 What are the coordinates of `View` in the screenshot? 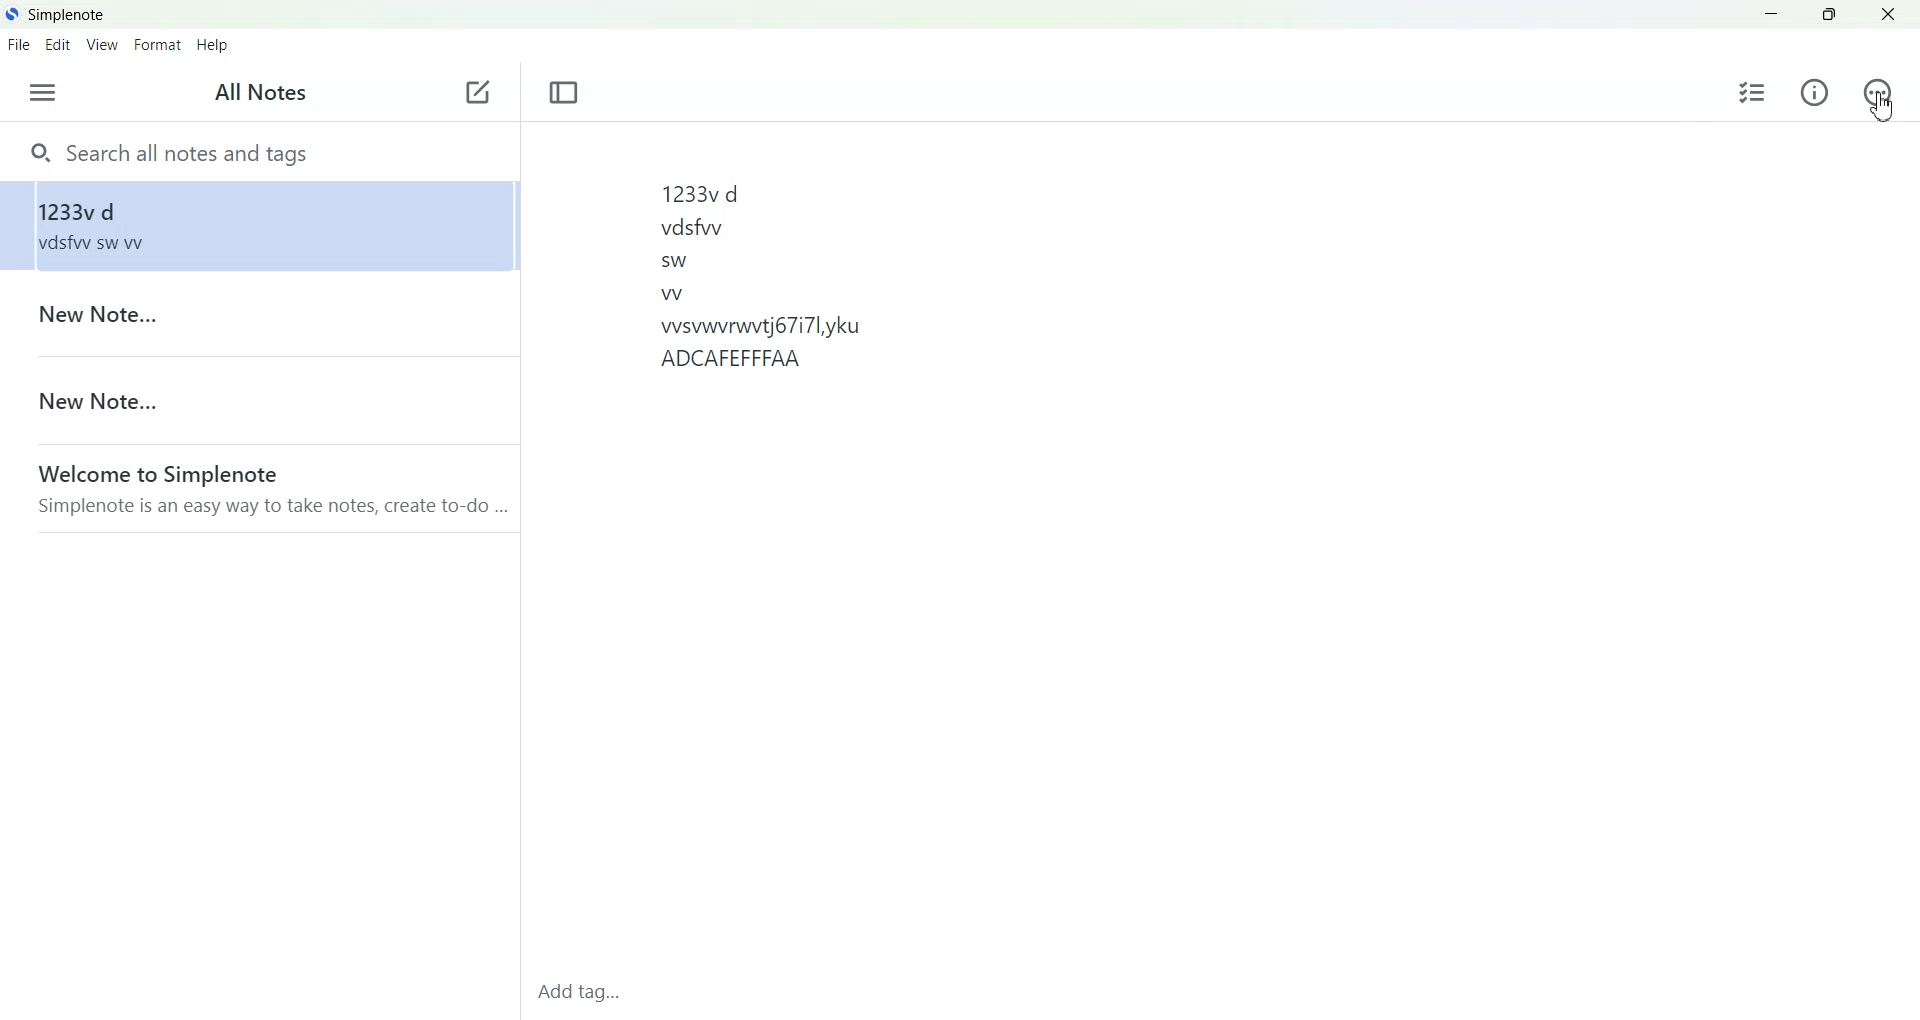 It's located at (103, 44).